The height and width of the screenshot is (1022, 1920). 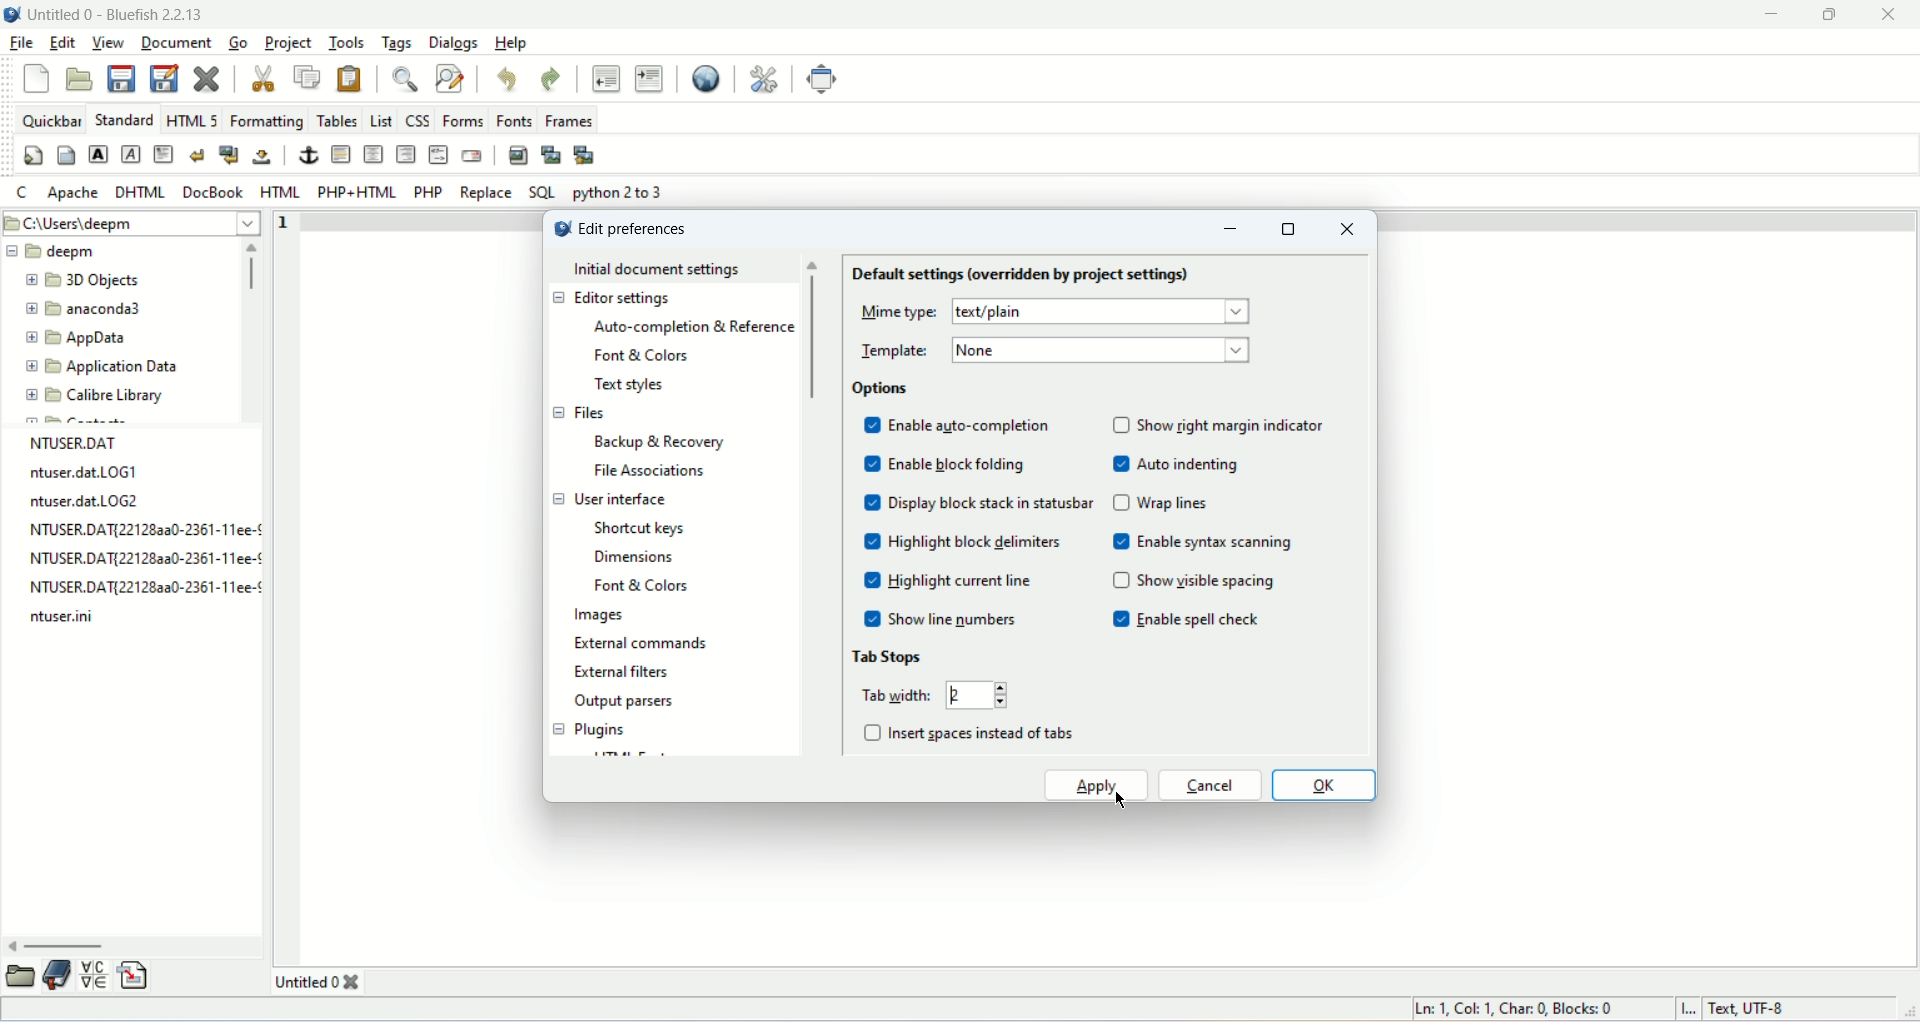 What do you see at coordinates (398, 42) in the screenshot?
I see `tags` at bounding box center [398, 42].